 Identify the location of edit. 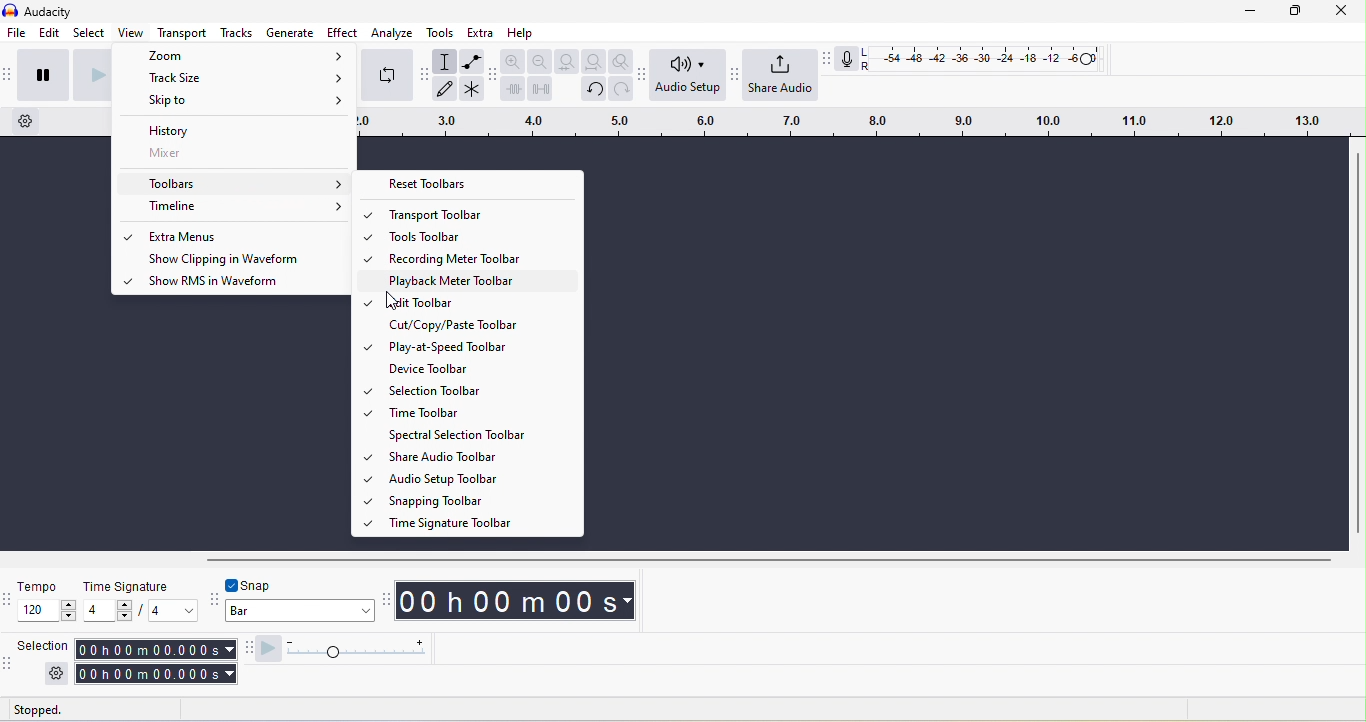
(50, 33).